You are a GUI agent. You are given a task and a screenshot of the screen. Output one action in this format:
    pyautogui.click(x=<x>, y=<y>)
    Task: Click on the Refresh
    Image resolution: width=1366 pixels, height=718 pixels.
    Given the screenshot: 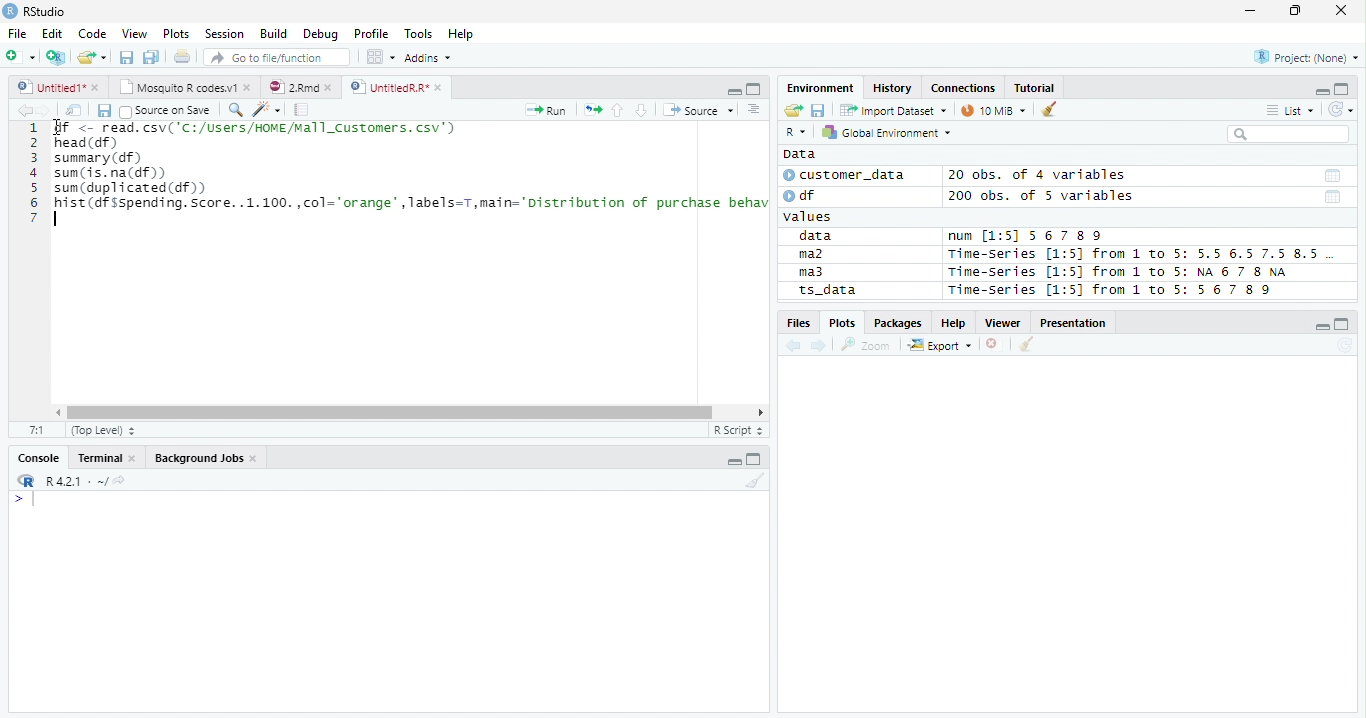 What is the action you would take?
    pyautogui.click(x=1345, y=346)
    